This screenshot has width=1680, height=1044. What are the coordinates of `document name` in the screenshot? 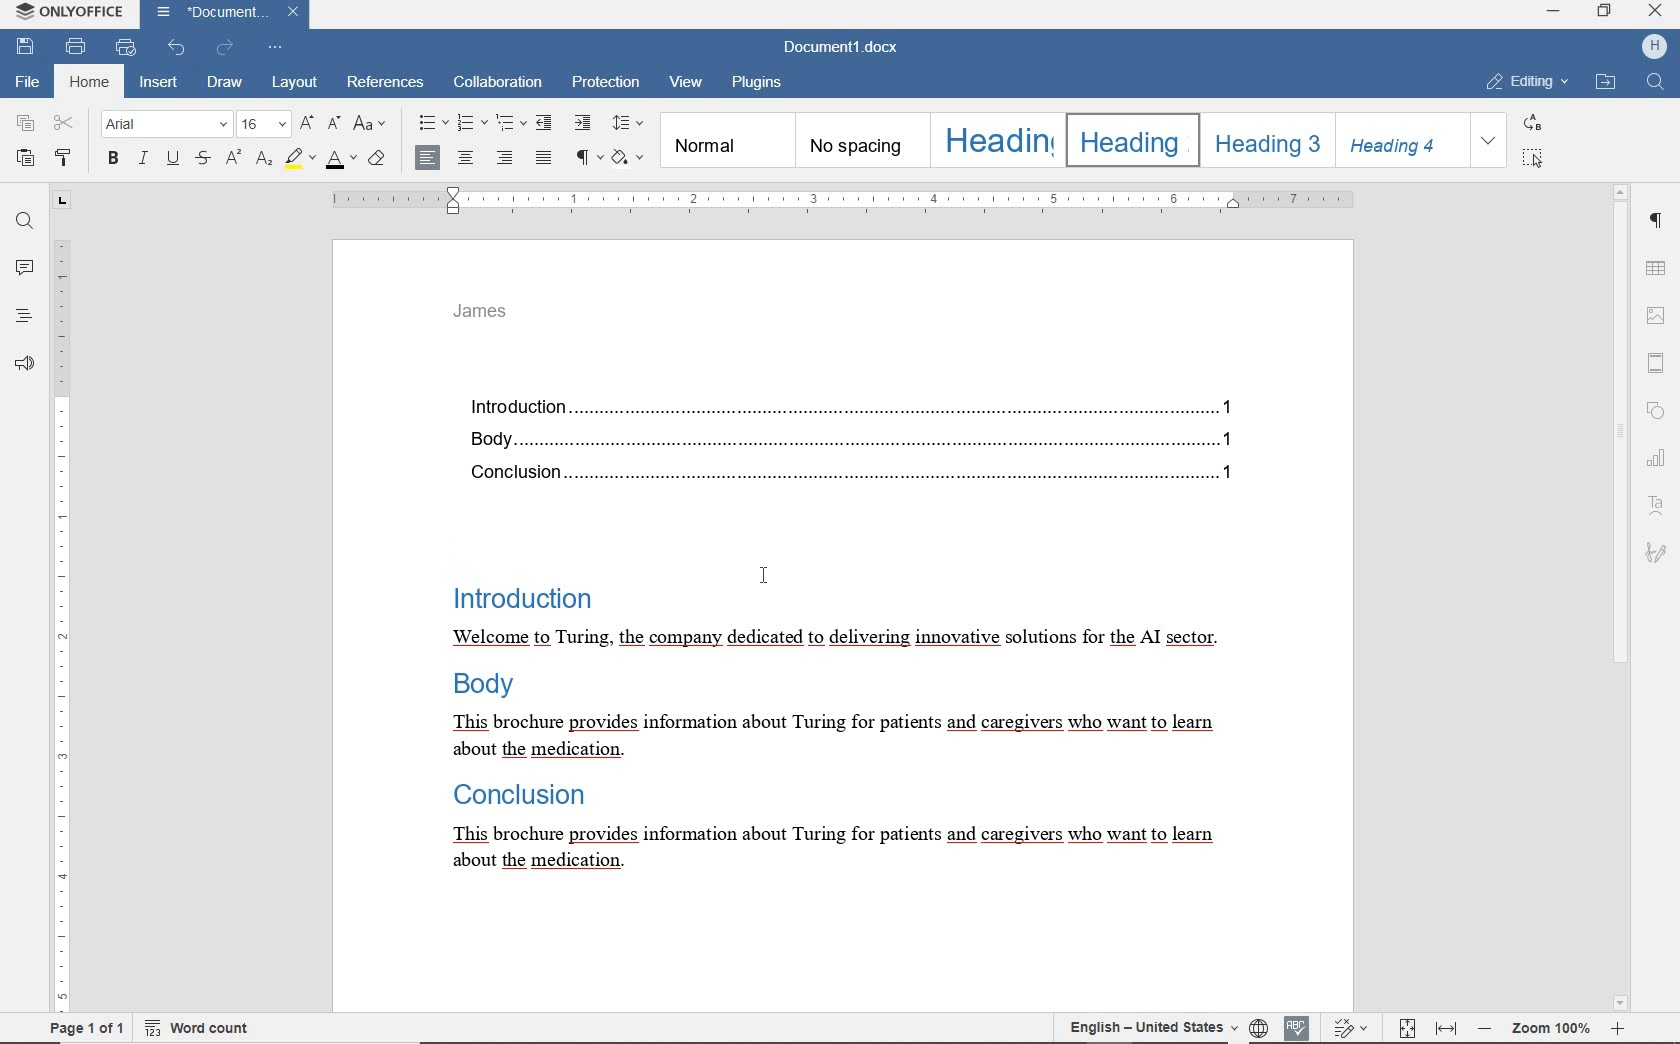 It's located at (845, 45).